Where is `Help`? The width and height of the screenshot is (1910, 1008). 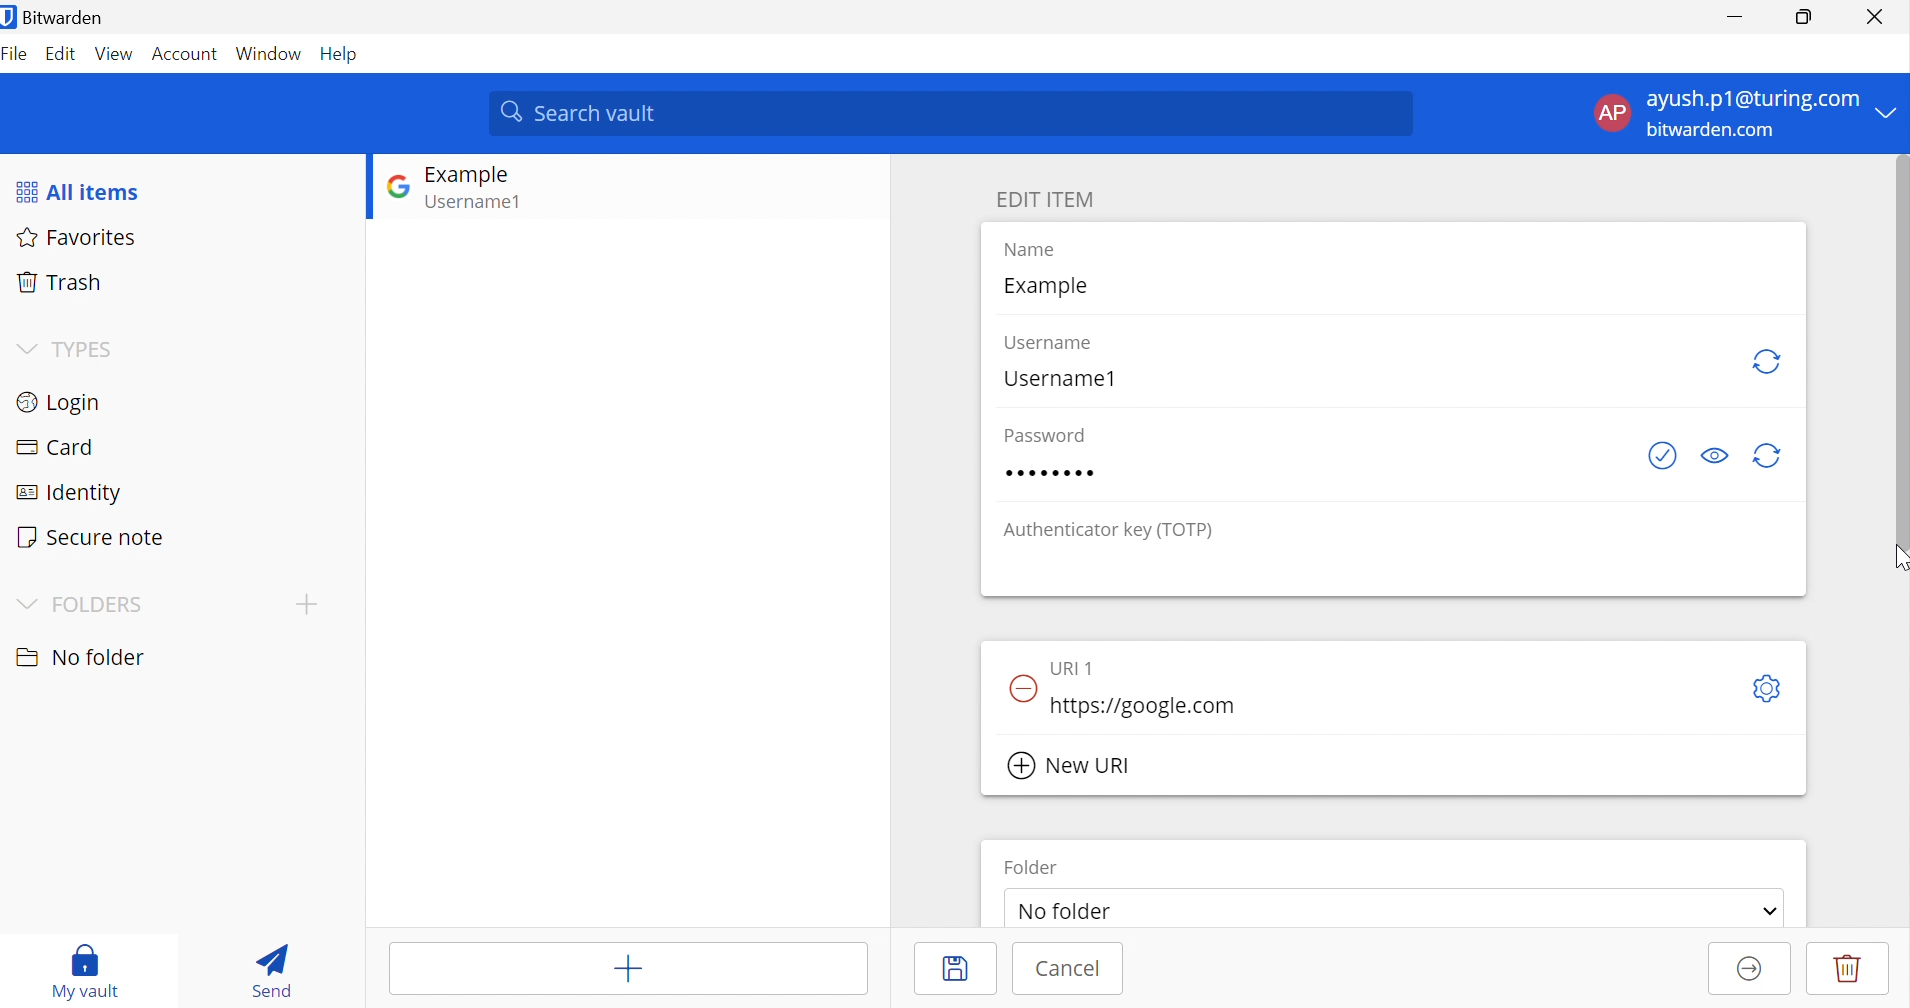
Help is located at coordinates (343, 54).